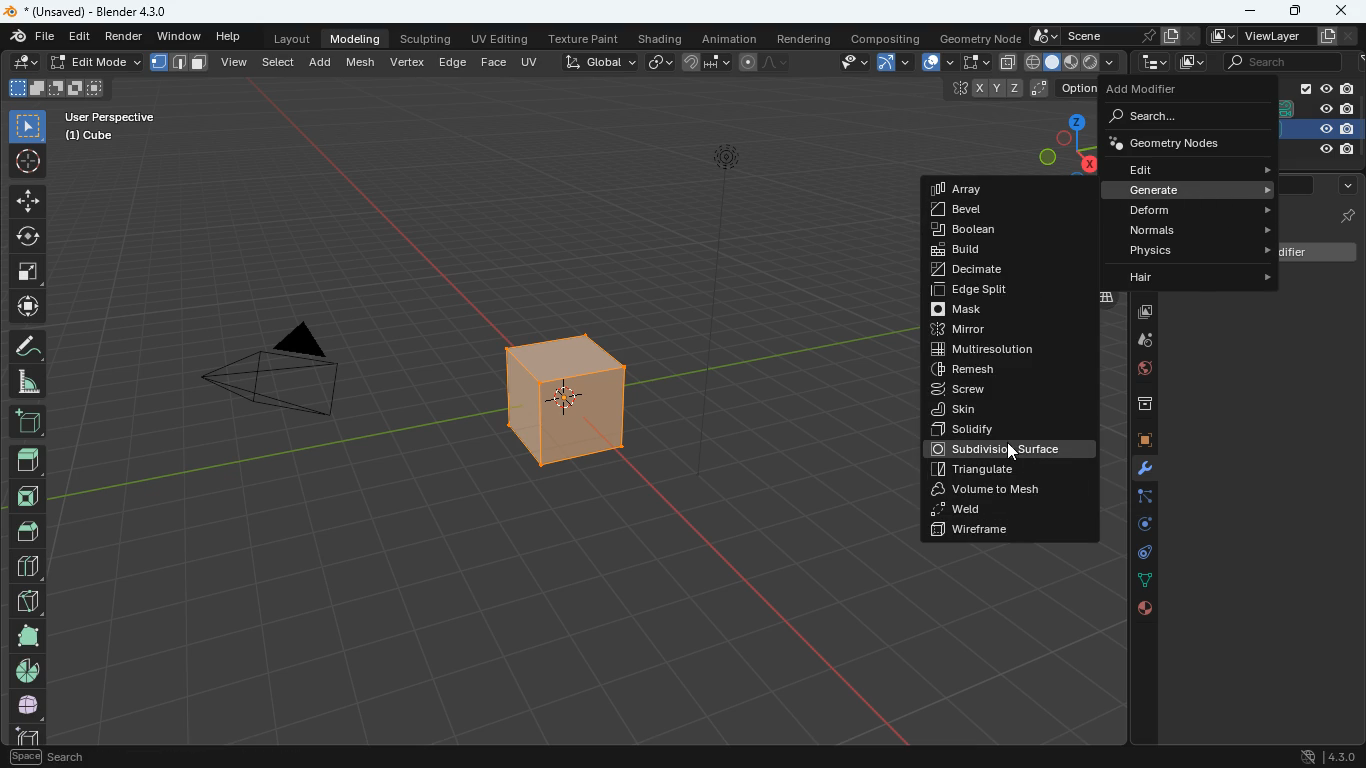  I want to click on format, so click(180, 62).